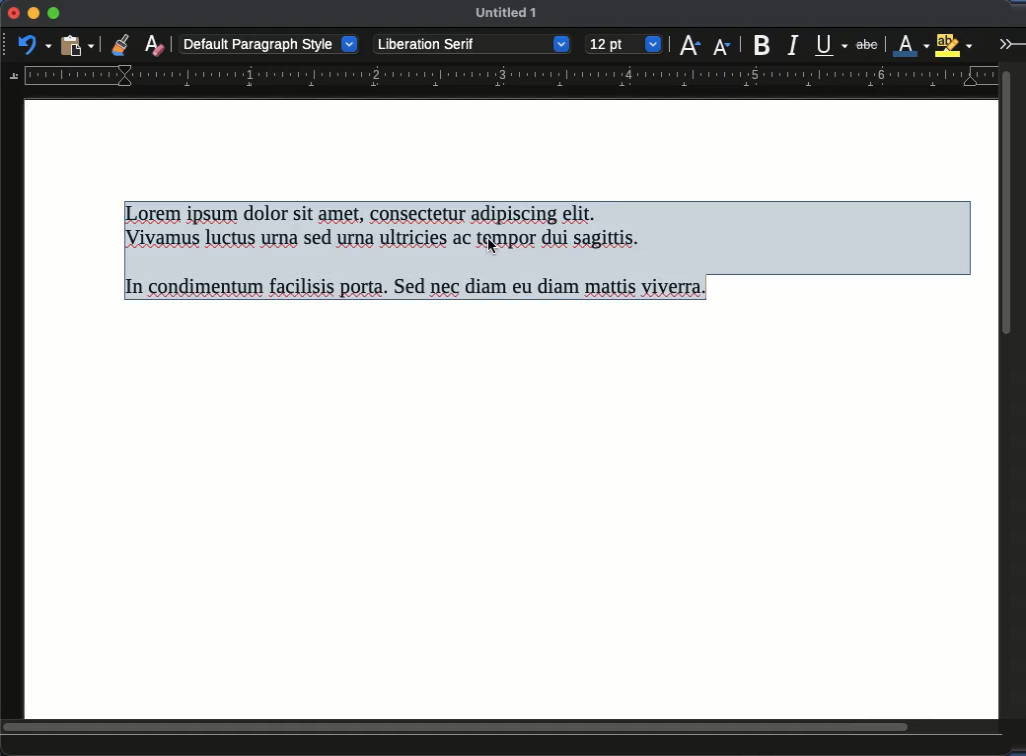 The image size is (1026, 756). Describe the element at coordinates (506, 12) in the screenshot. I see `untitled 1` at that location.